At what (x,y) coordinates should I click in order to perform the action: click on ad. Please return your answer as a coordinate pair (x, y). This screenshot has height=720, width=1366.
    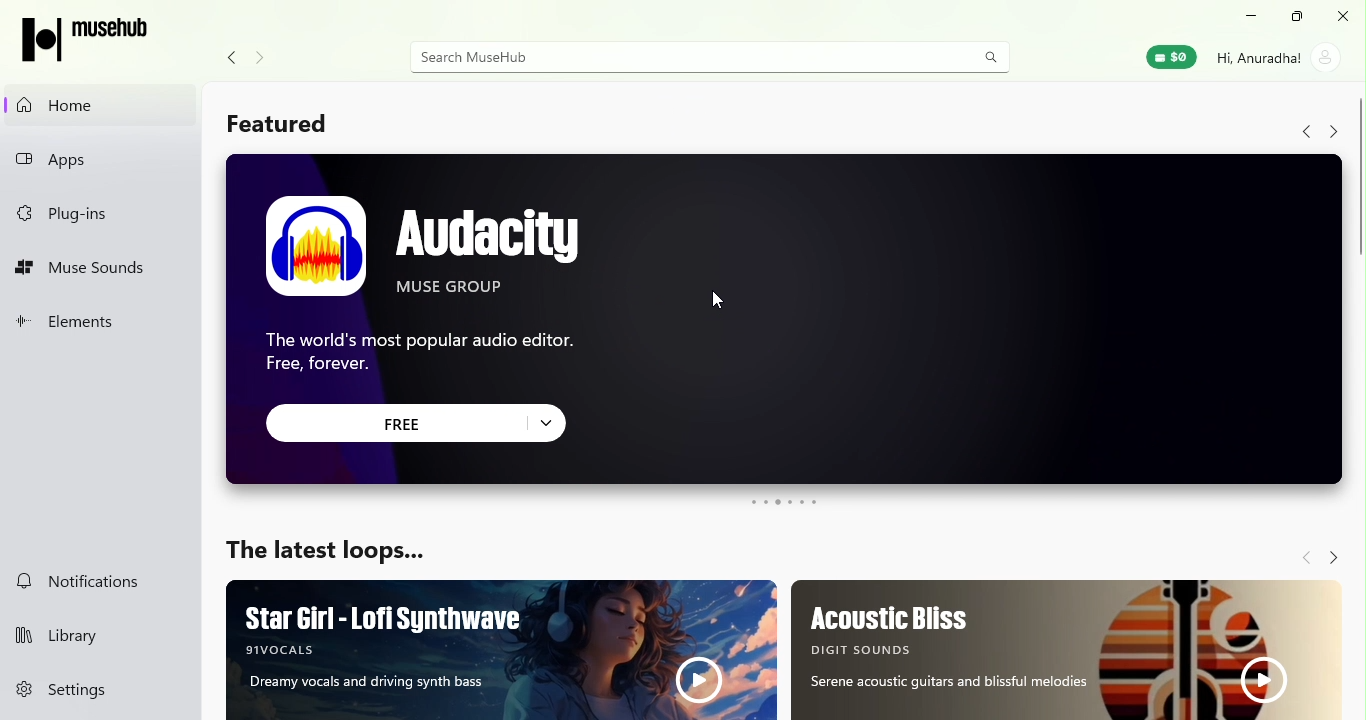
    Looking at the image, I should click on (1072, 650).